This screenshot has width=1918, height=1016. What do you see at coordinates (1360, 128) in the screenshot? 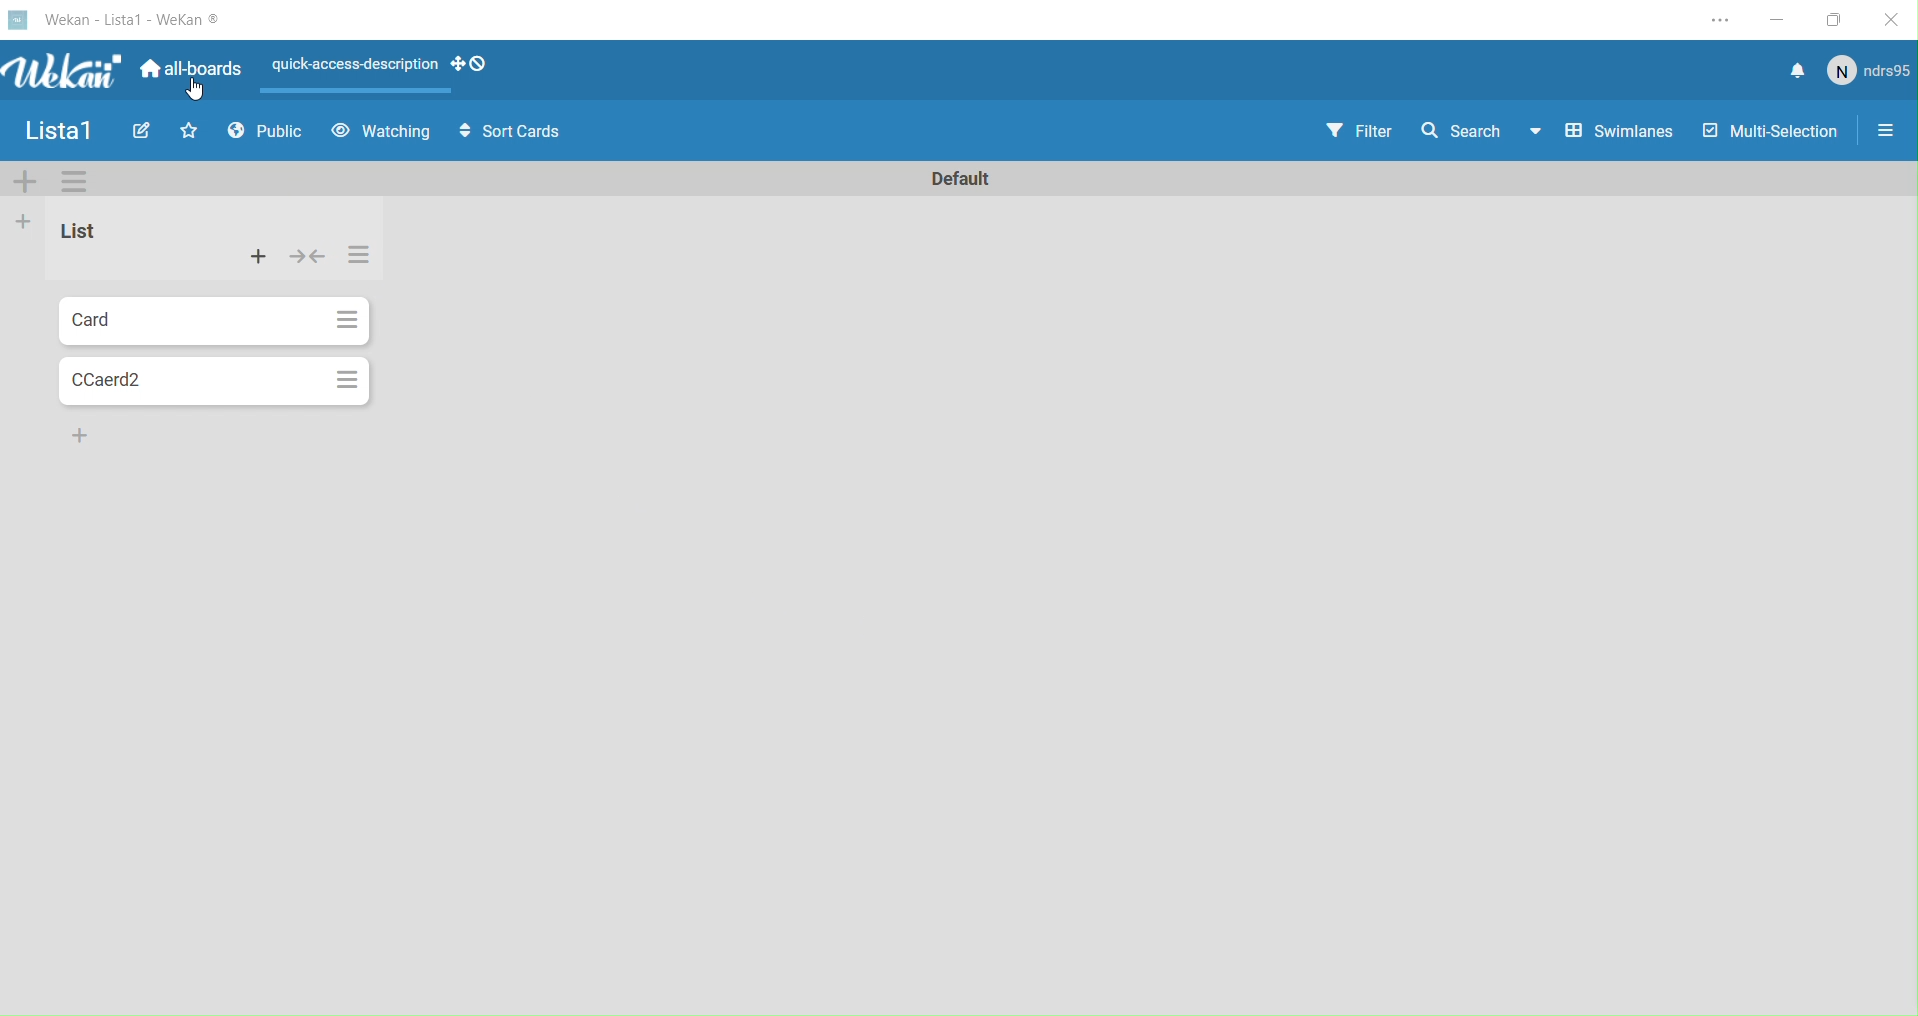
I see `Filter` at bounding box center [1360, 128].